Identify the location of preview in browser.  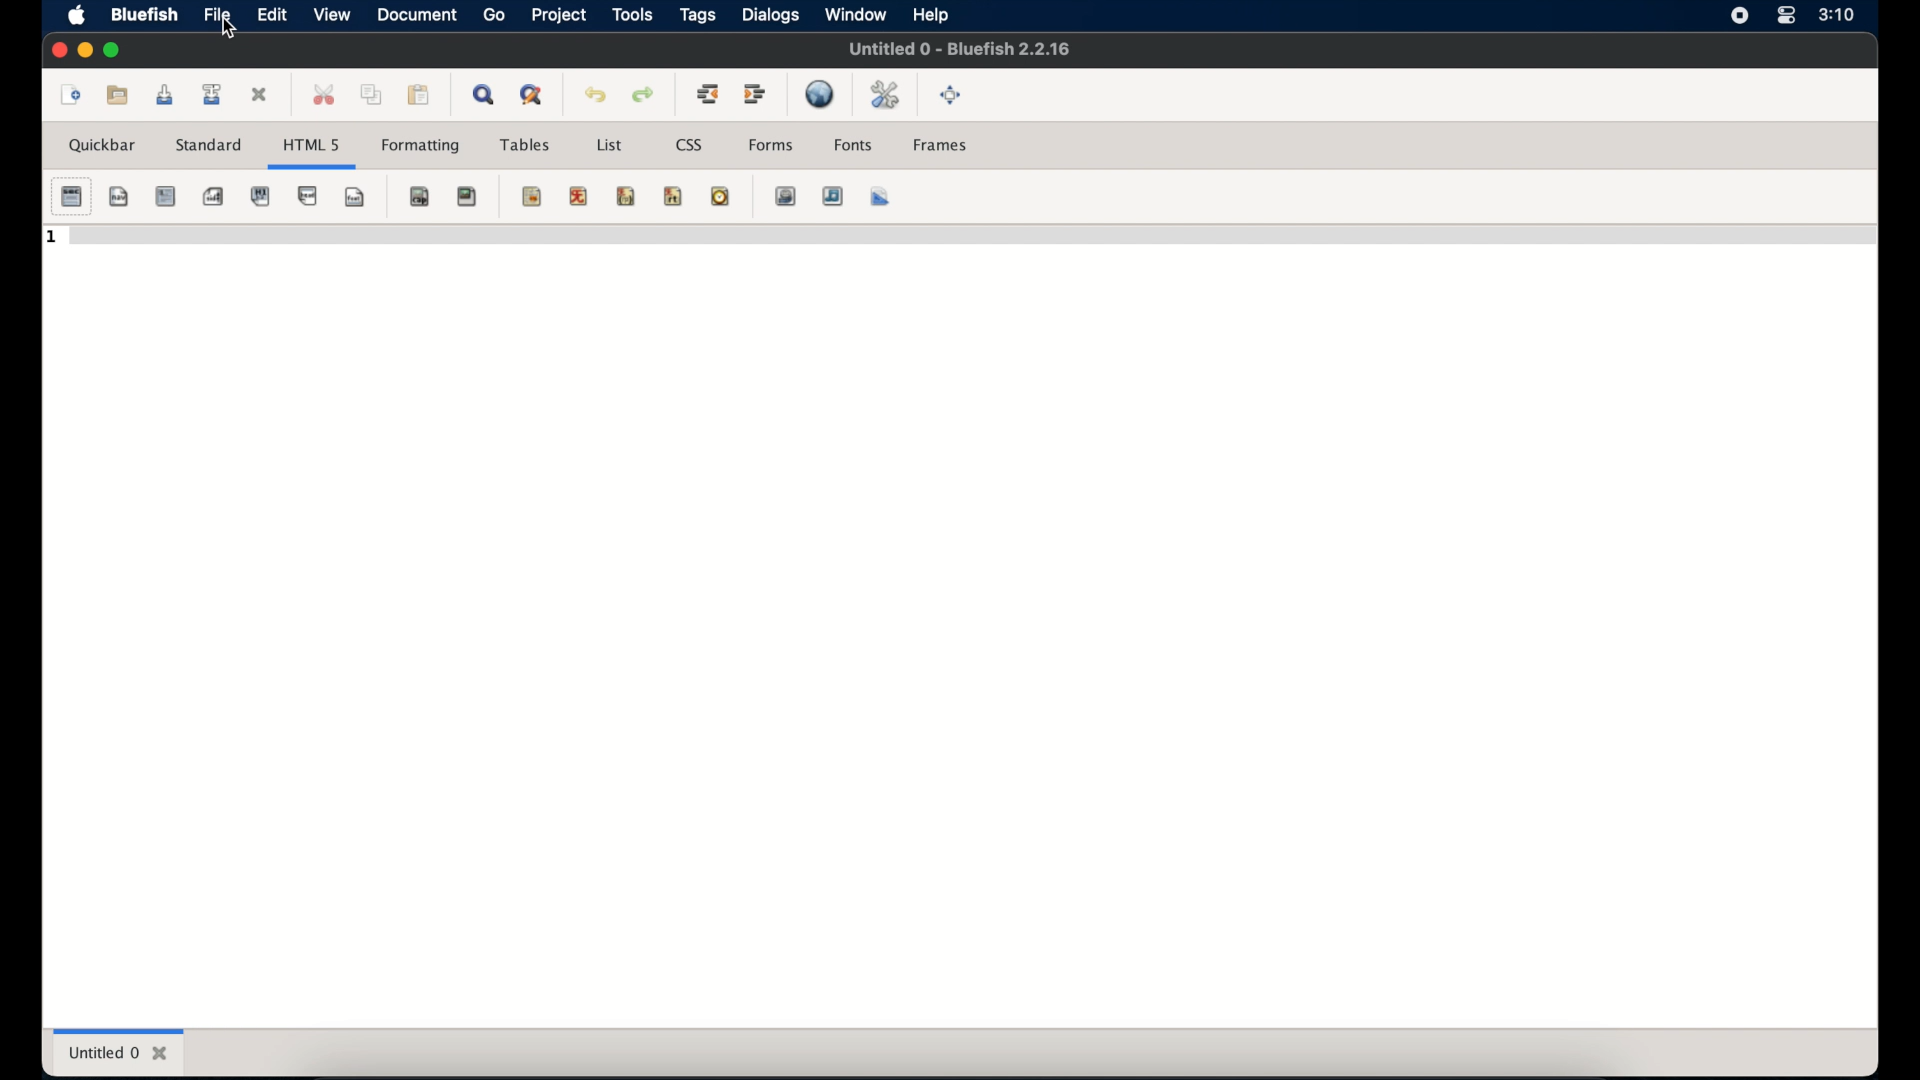
(822, 94).